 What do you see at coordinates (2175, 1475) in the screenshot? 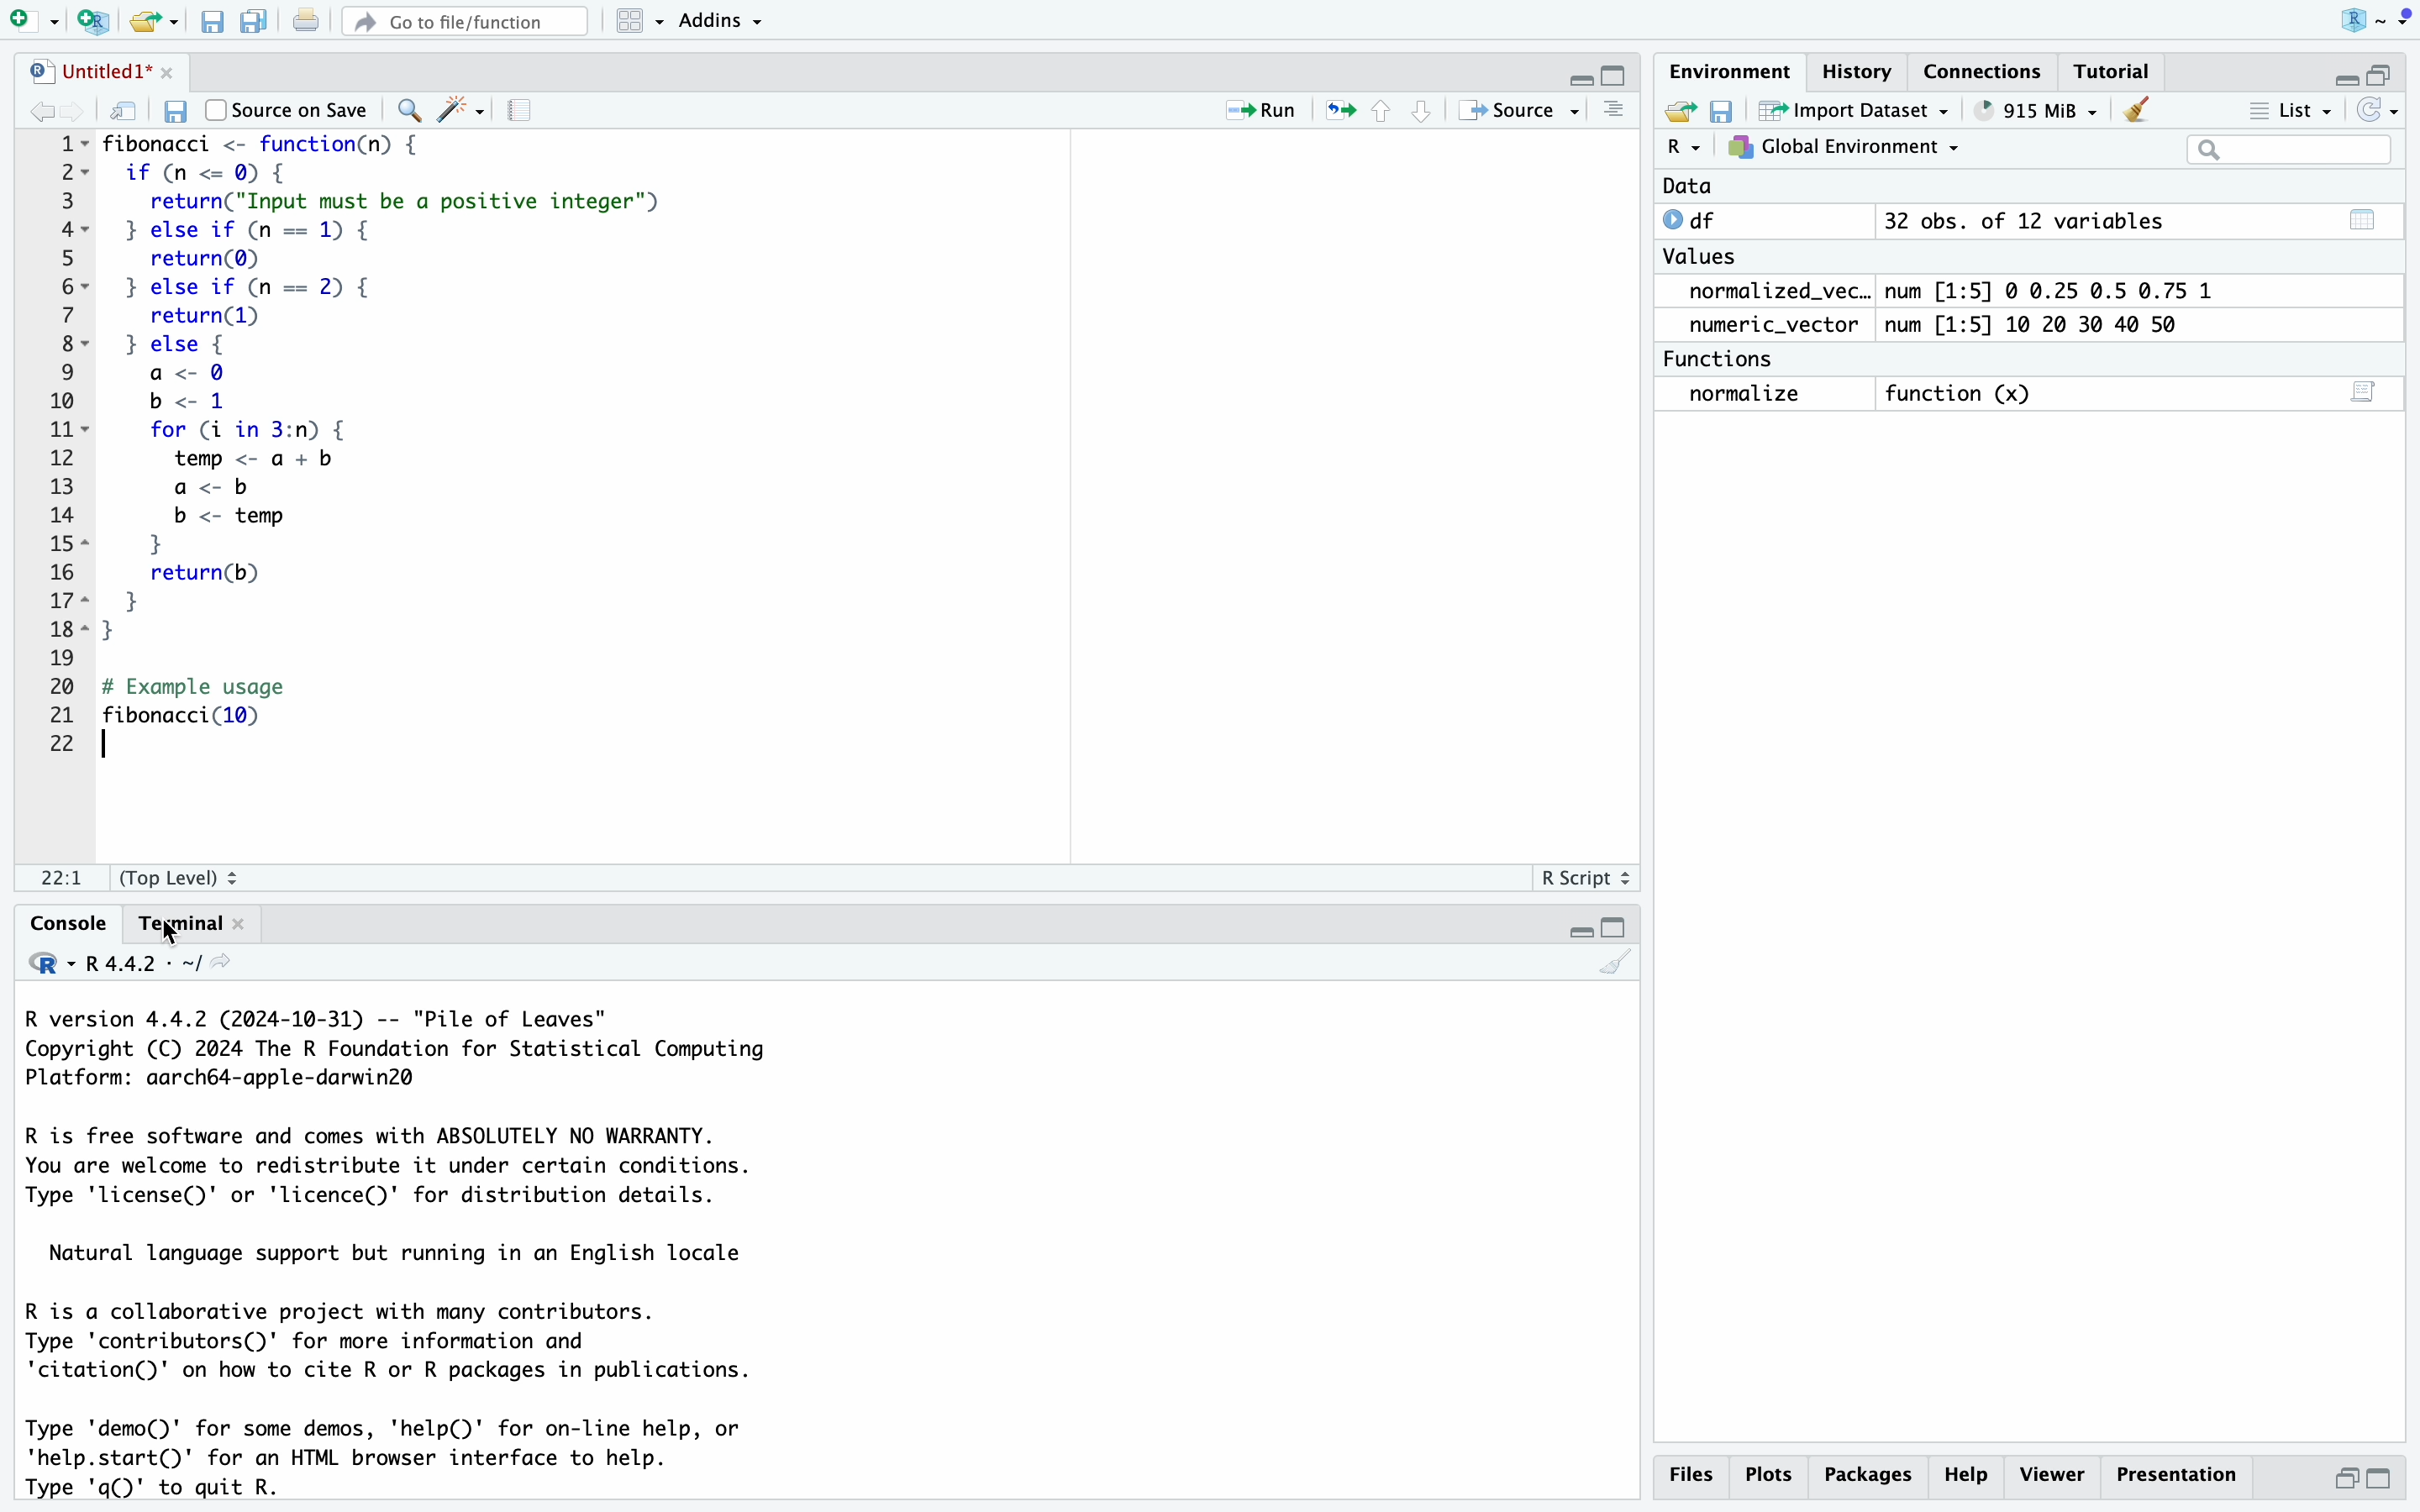
I see `presentation` at bounding box center [2175, 1475].